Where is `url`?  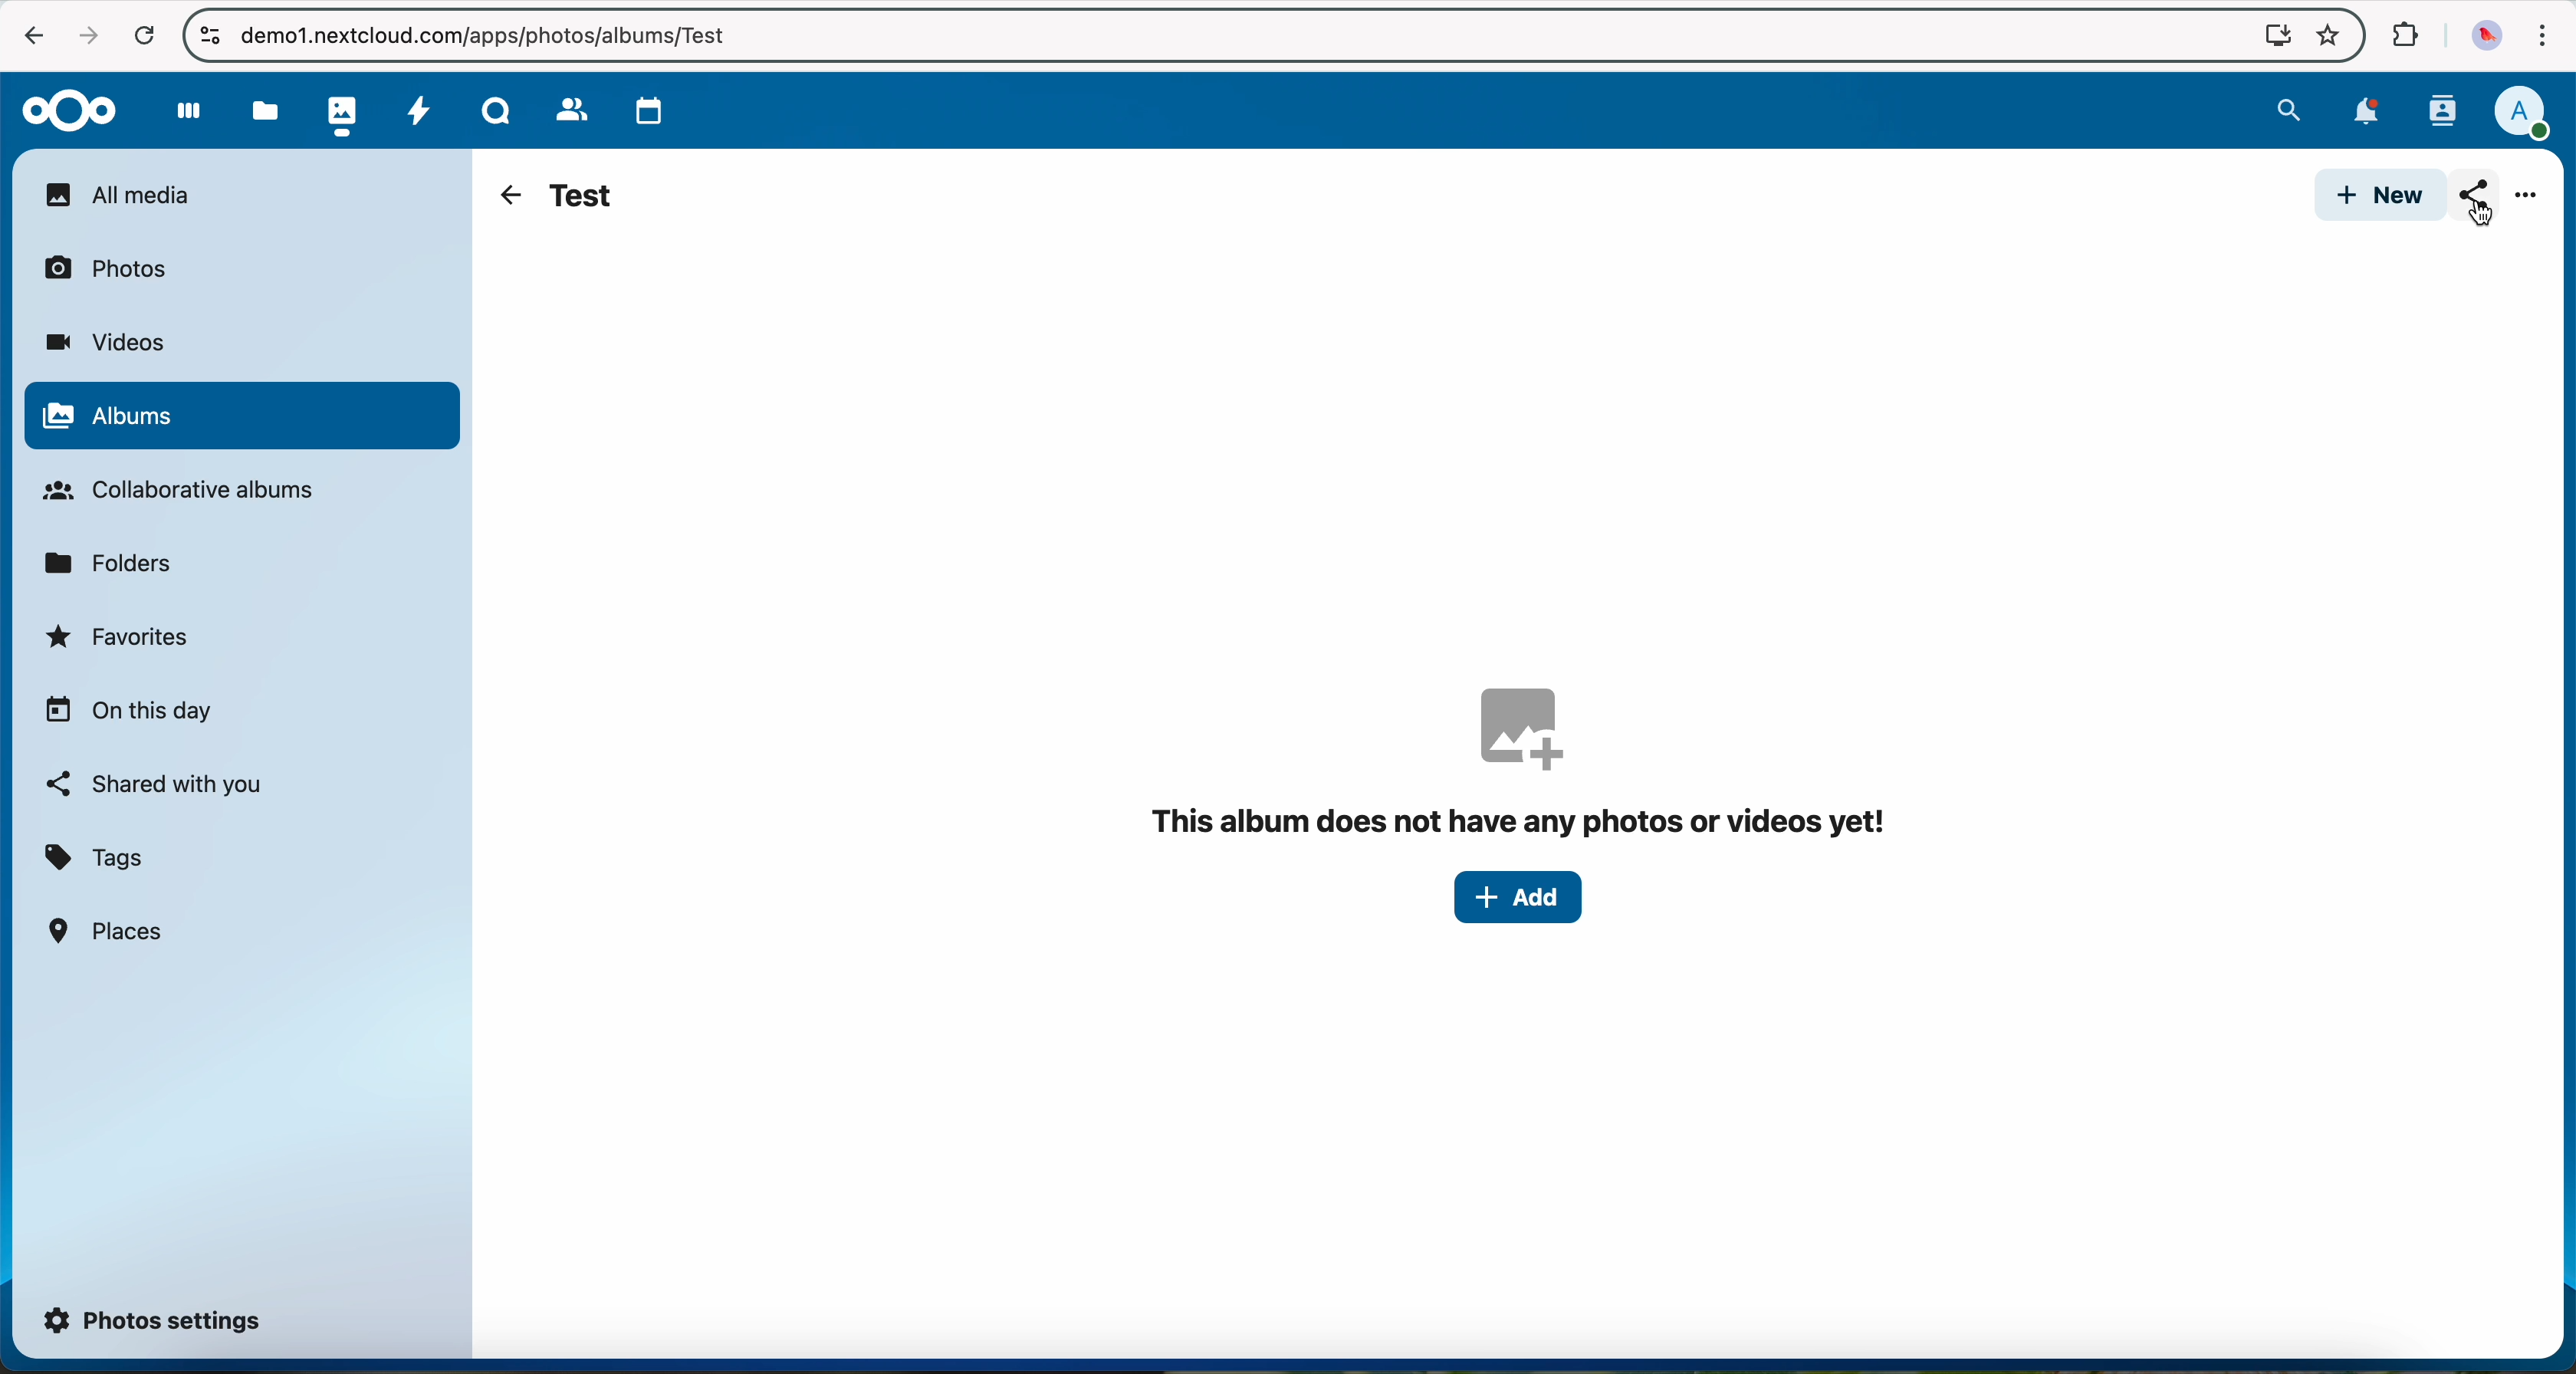 url is located at coordinates (476, 36).